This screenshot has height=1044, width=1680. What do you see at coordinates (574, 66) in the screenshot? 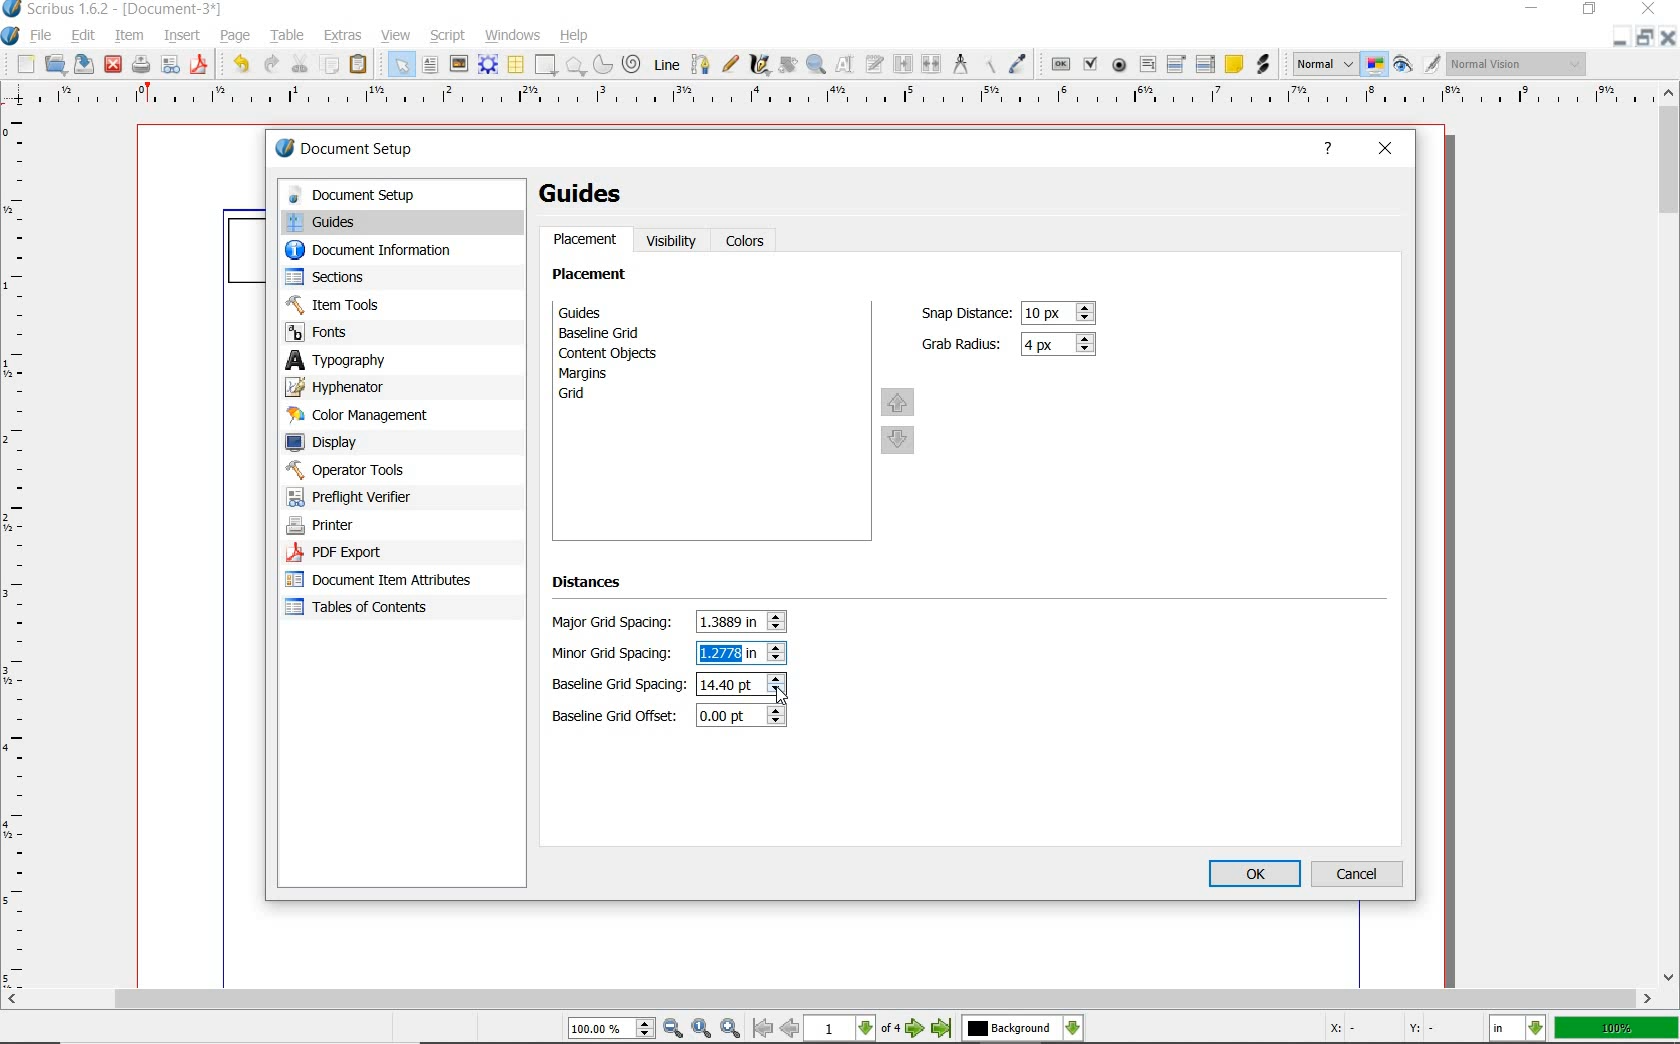
I see `polygon` at bounding box center [574, 66].